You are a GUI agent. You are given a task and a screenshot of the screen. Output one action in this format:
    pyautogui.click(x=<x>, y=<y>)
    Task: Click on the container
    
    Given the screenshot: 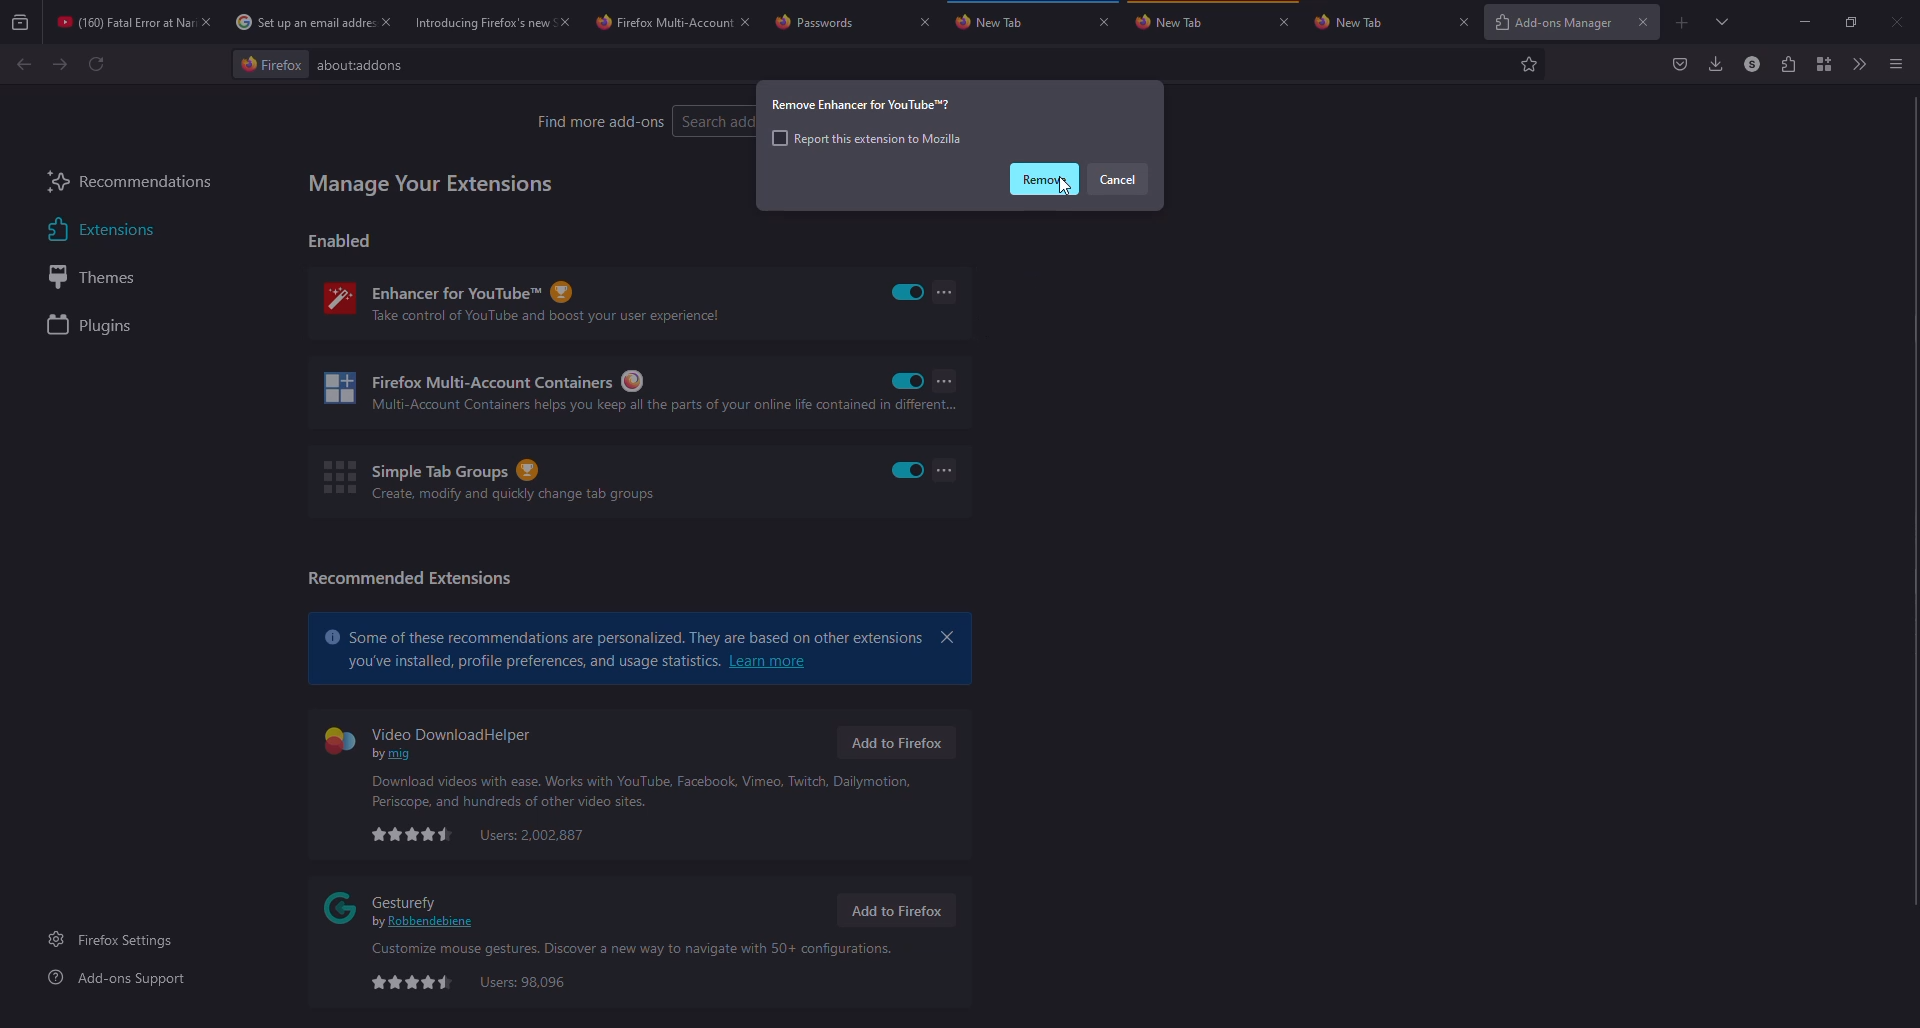 What is the action you would take?
    pyautogui.click(x=1824, y=63)
    